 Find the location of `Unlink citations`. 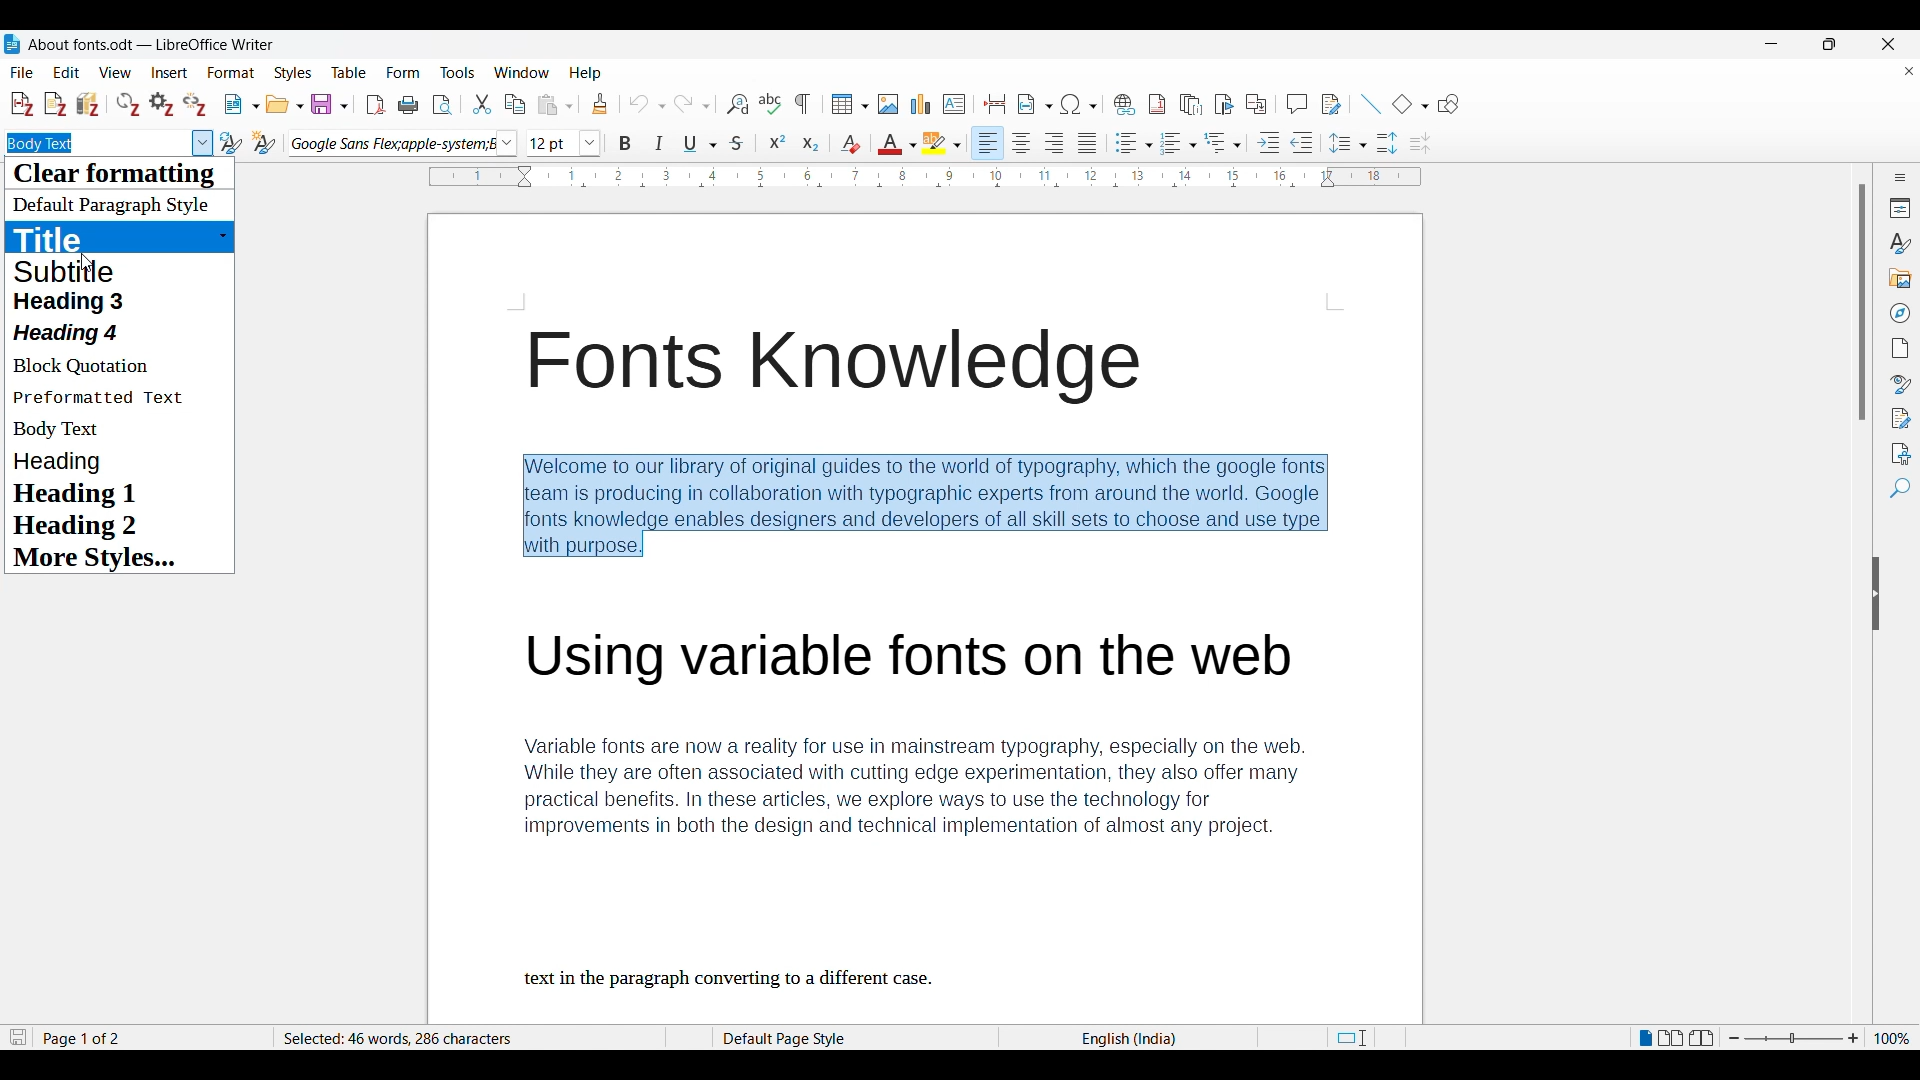

Unlink citations is located at coordinates (195, 104).